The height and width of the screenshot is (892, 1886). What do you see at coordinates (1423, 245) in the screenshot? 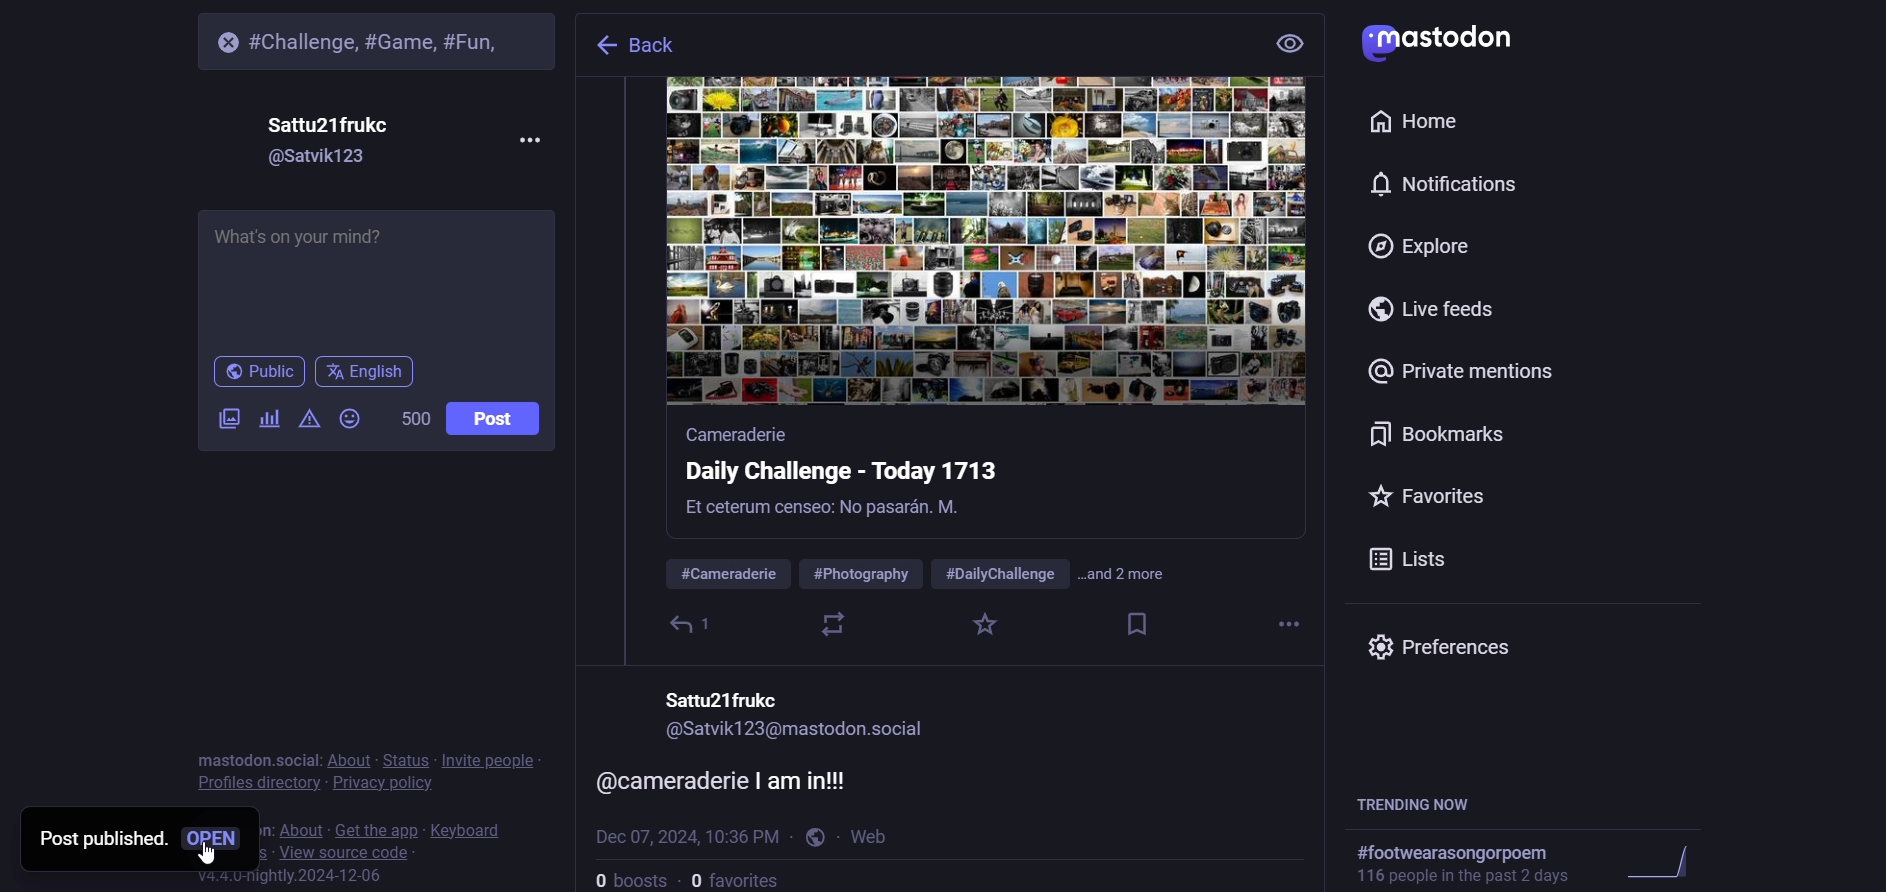
I see `explore` at bounding box center [1423, 245].